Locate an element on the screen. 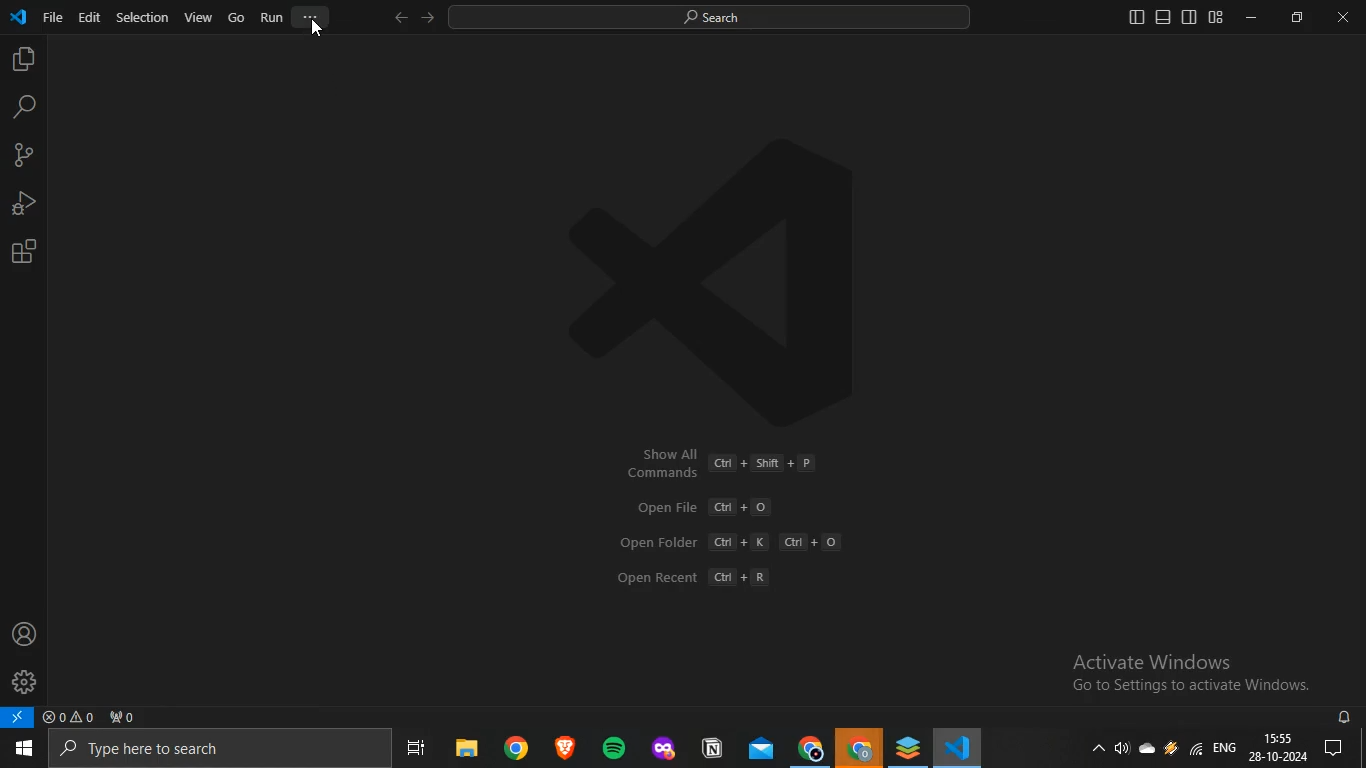 This screenshot has height=768, width=1366. start is located at coordinates (22, 750).